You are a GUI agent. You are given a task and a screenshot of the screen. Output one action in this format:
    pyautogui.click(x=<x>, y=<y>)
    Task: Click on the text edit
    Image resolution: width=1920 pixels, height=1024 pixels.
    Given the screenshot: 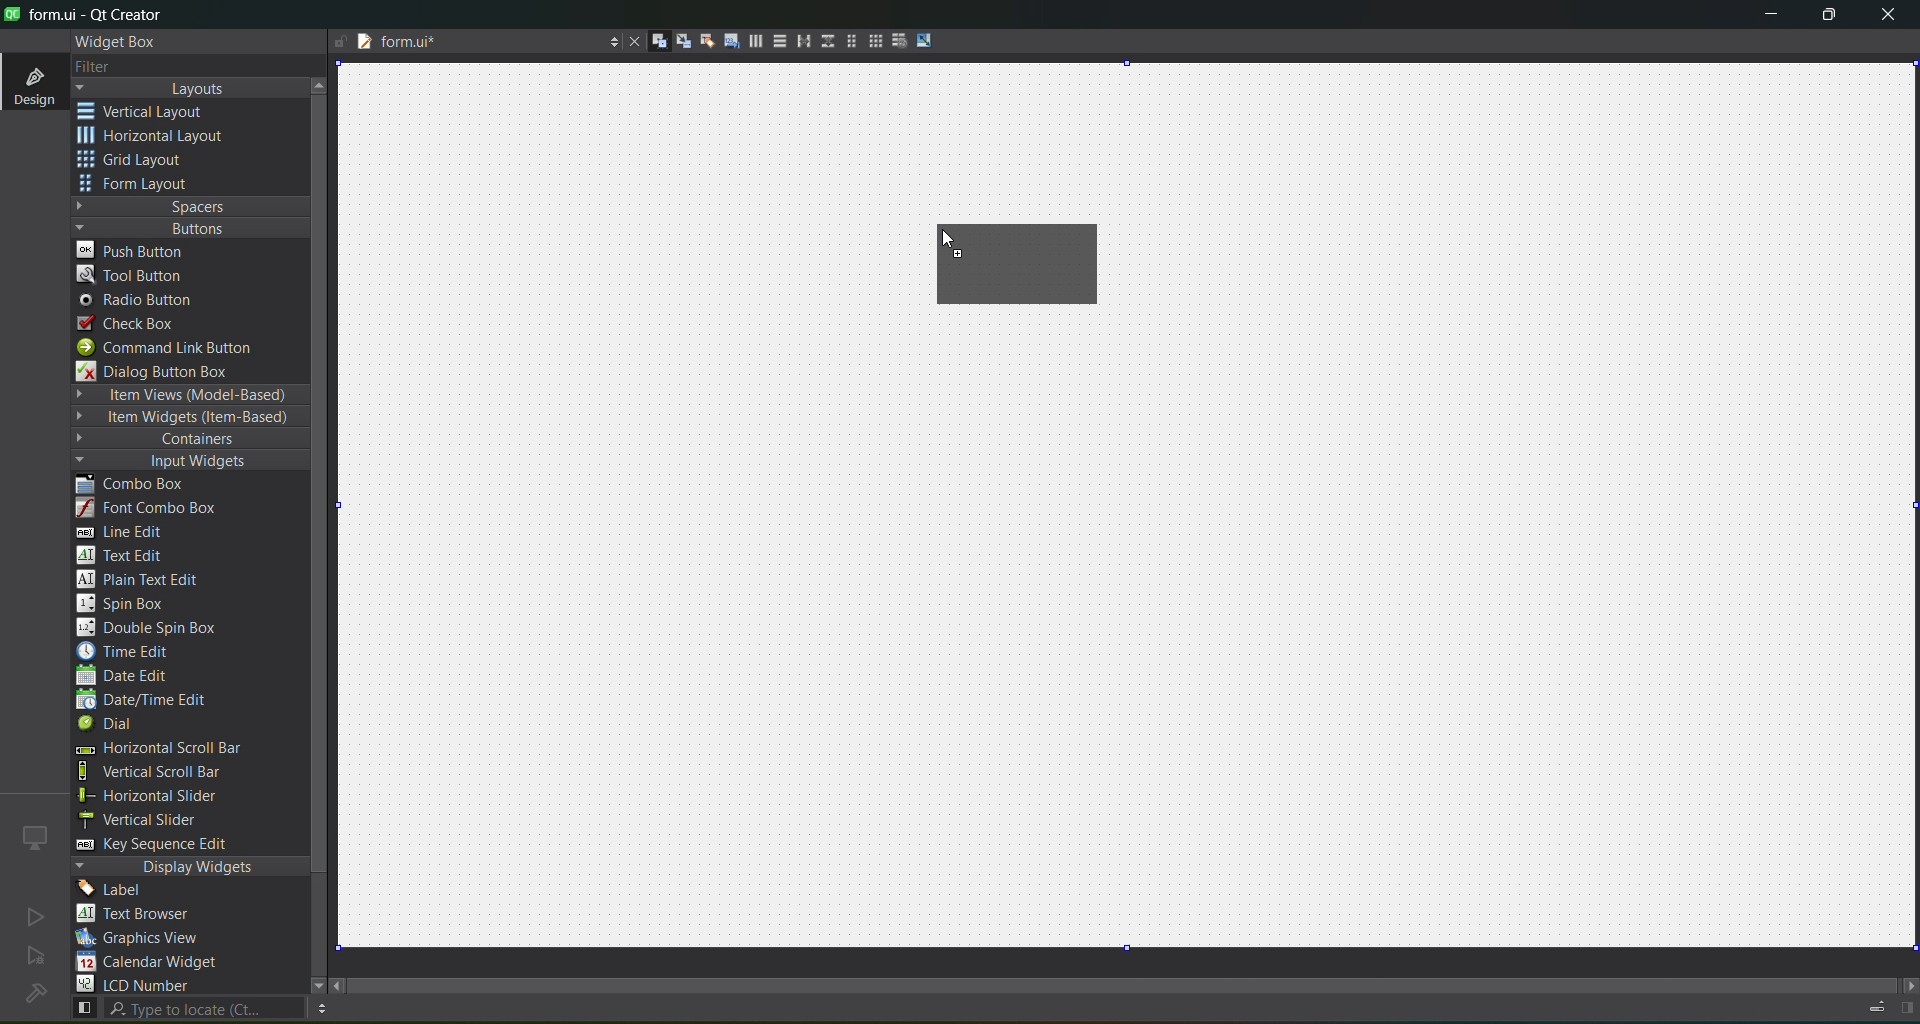 What is the action you would take?
    pyautogui.click(x=126, y=554)
    